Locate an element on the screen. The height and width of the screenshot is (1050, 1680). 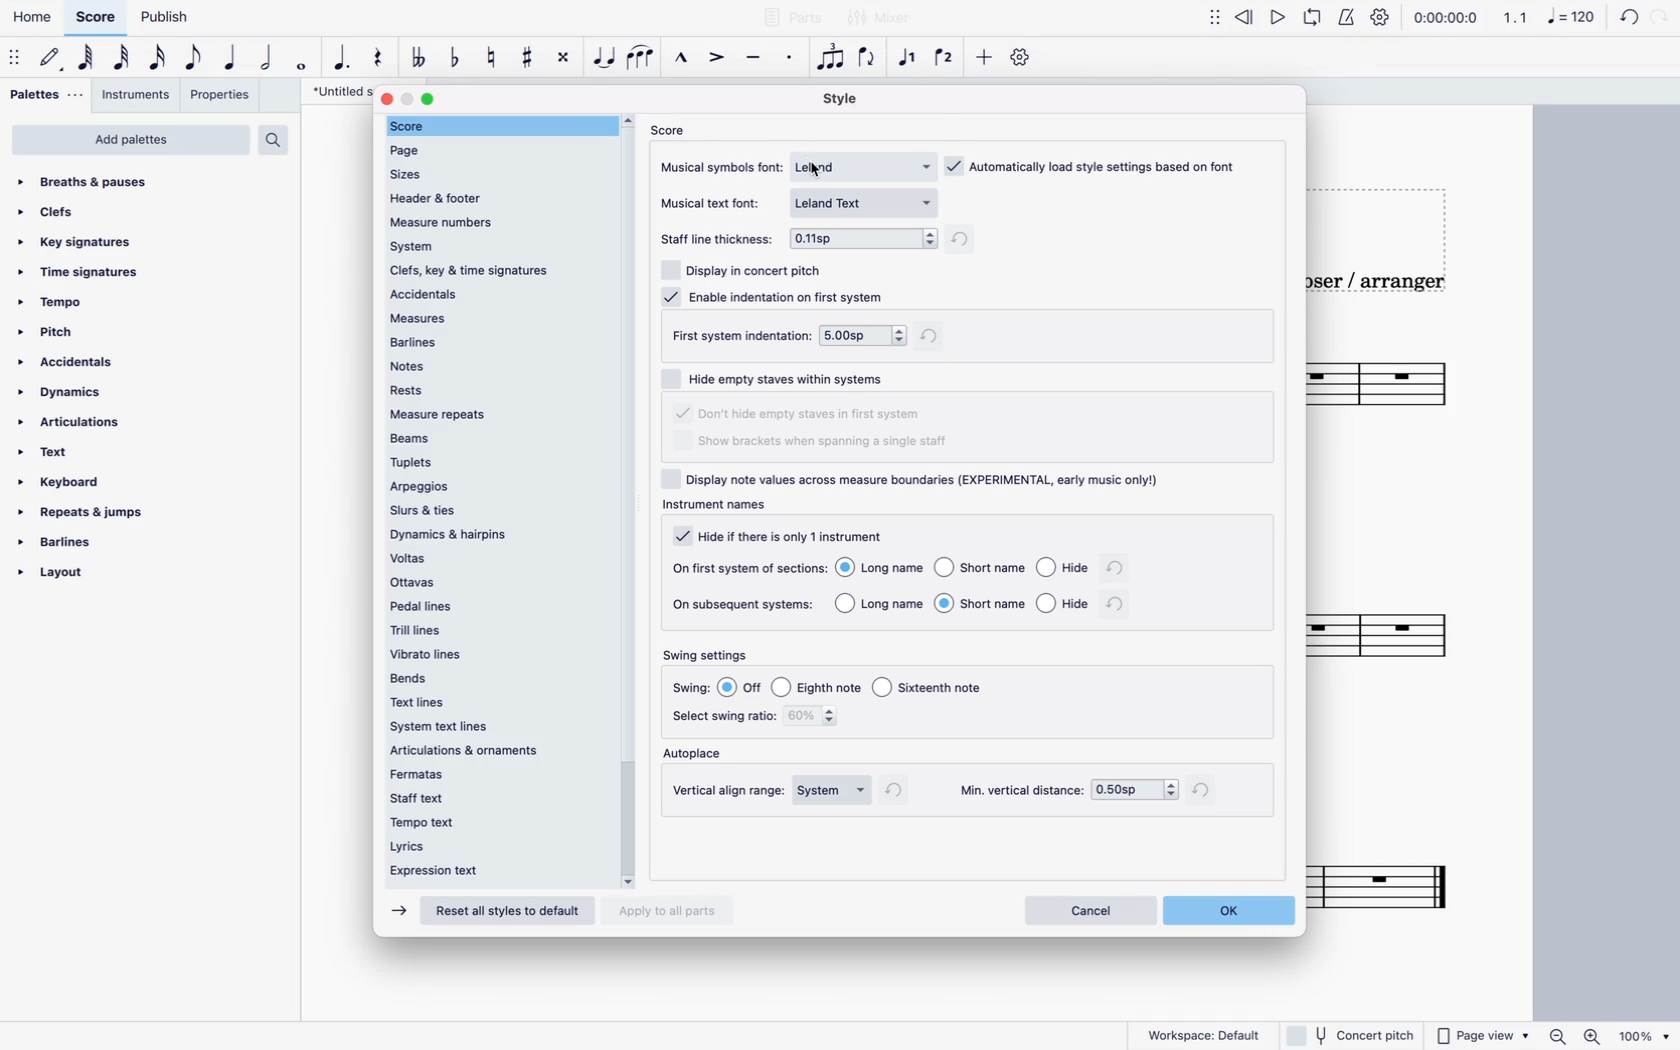
full note is located at coordinates (304, 66).